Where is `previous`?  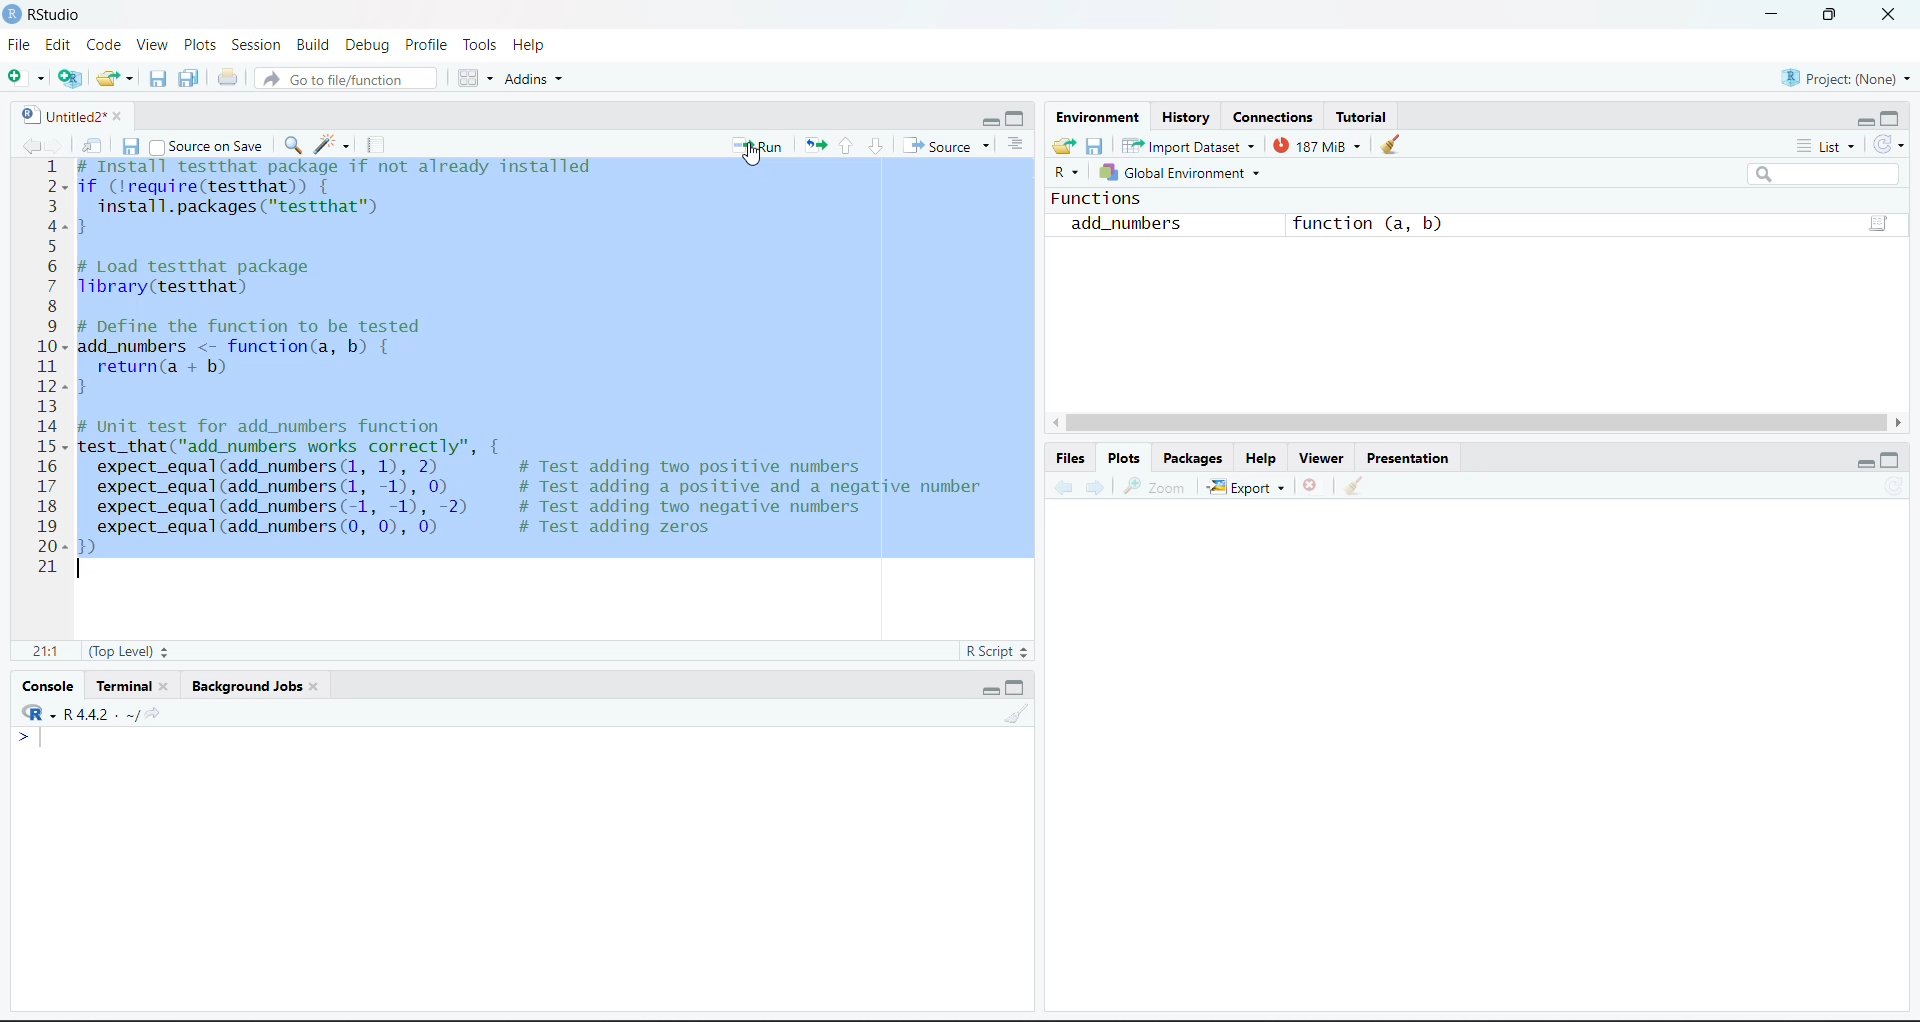 previous is located at coordinates (30, 146).